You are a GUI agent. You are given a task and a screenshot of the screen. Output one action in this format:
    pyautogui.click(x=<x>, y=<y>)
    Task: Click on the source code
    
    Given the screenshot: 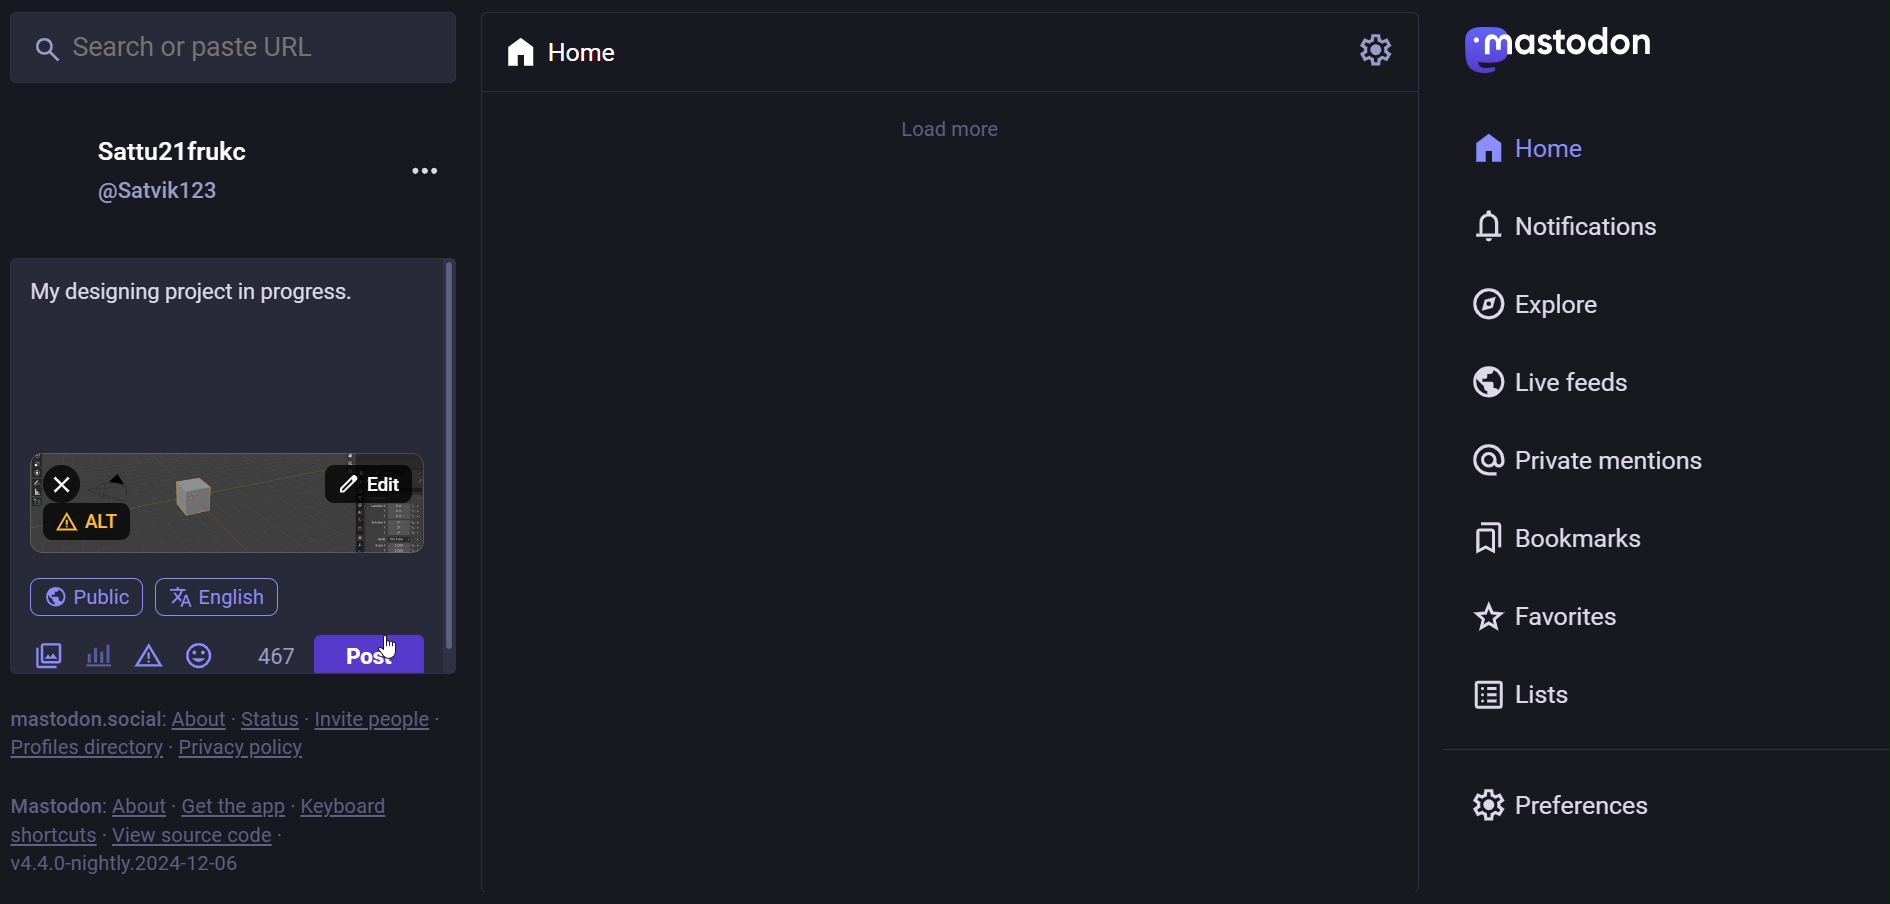 What is the action you would take?
    pyautogui.click(x=193, y=838)
    